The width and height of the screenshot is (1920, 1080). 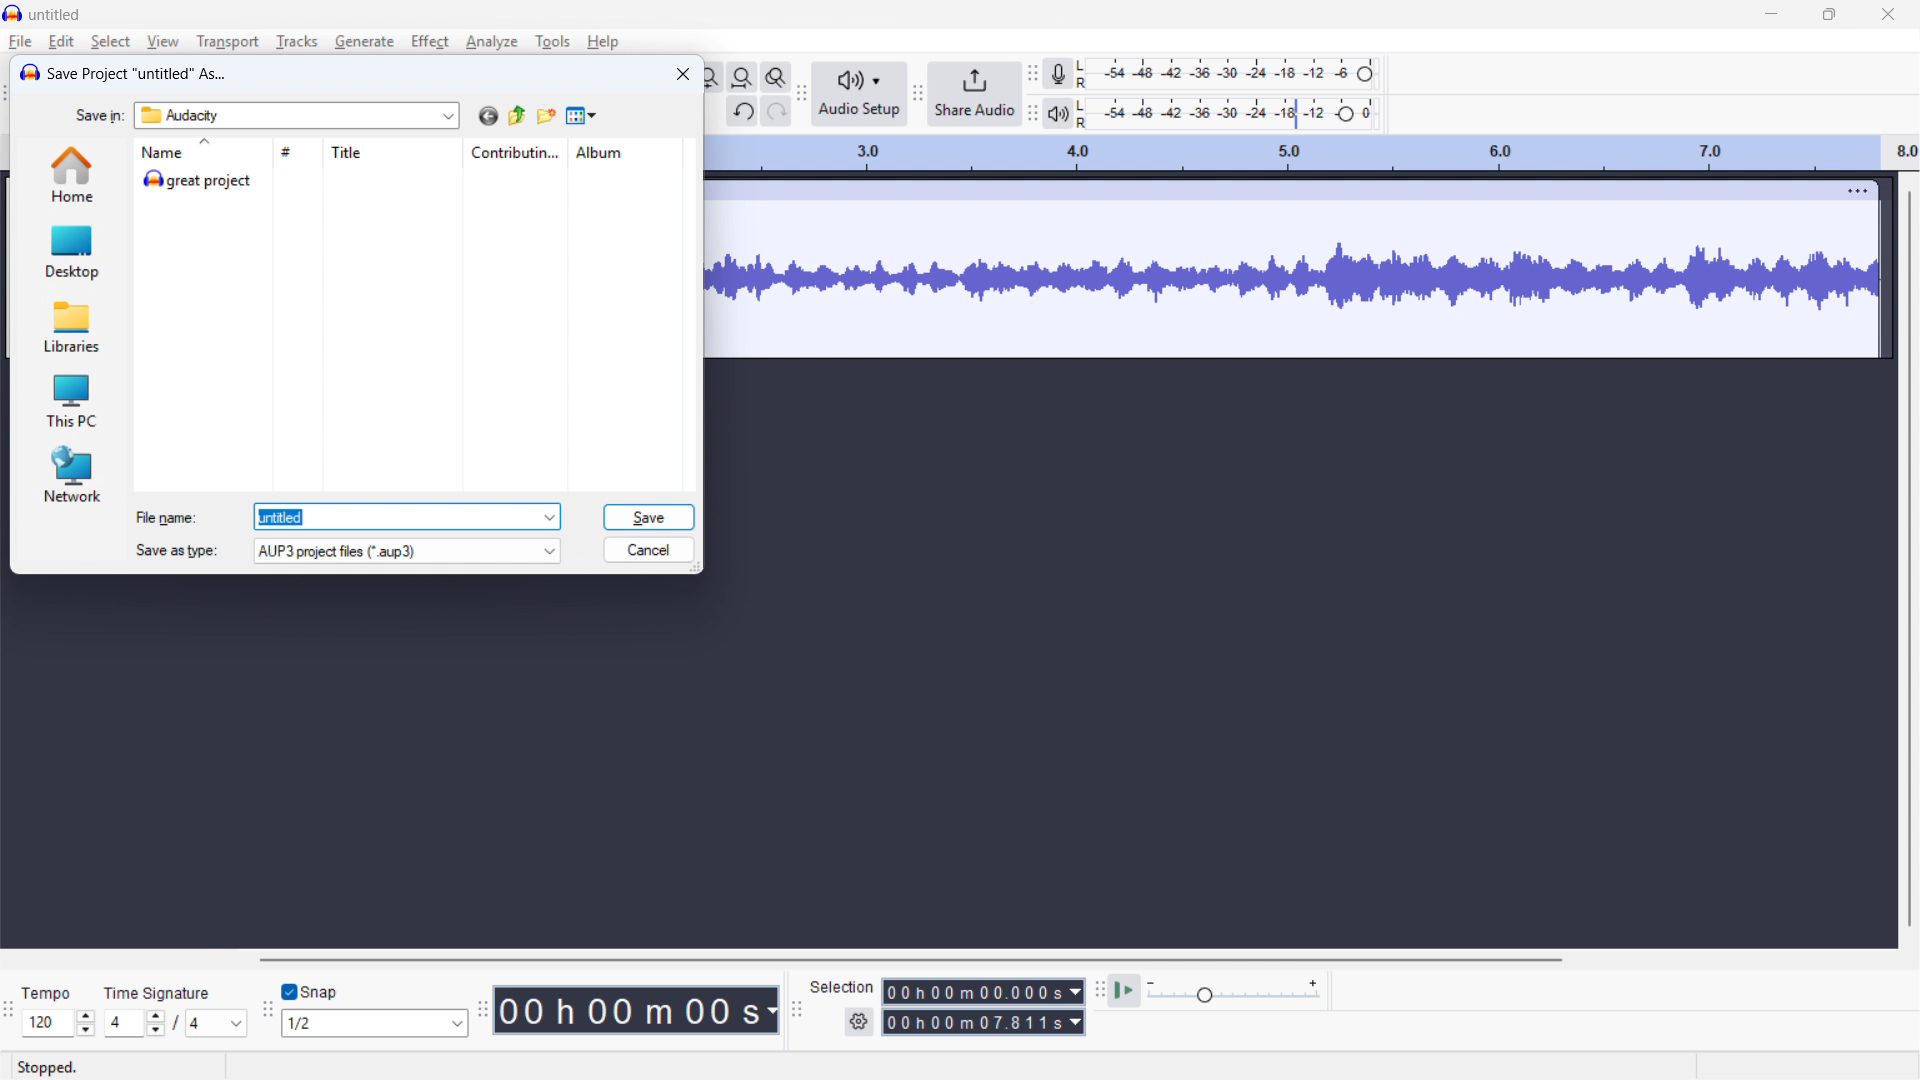 What do you see at coordinates (803, 95) in the screenshot?
I see `audio setup toolbar` at bounding box center [803, 95].